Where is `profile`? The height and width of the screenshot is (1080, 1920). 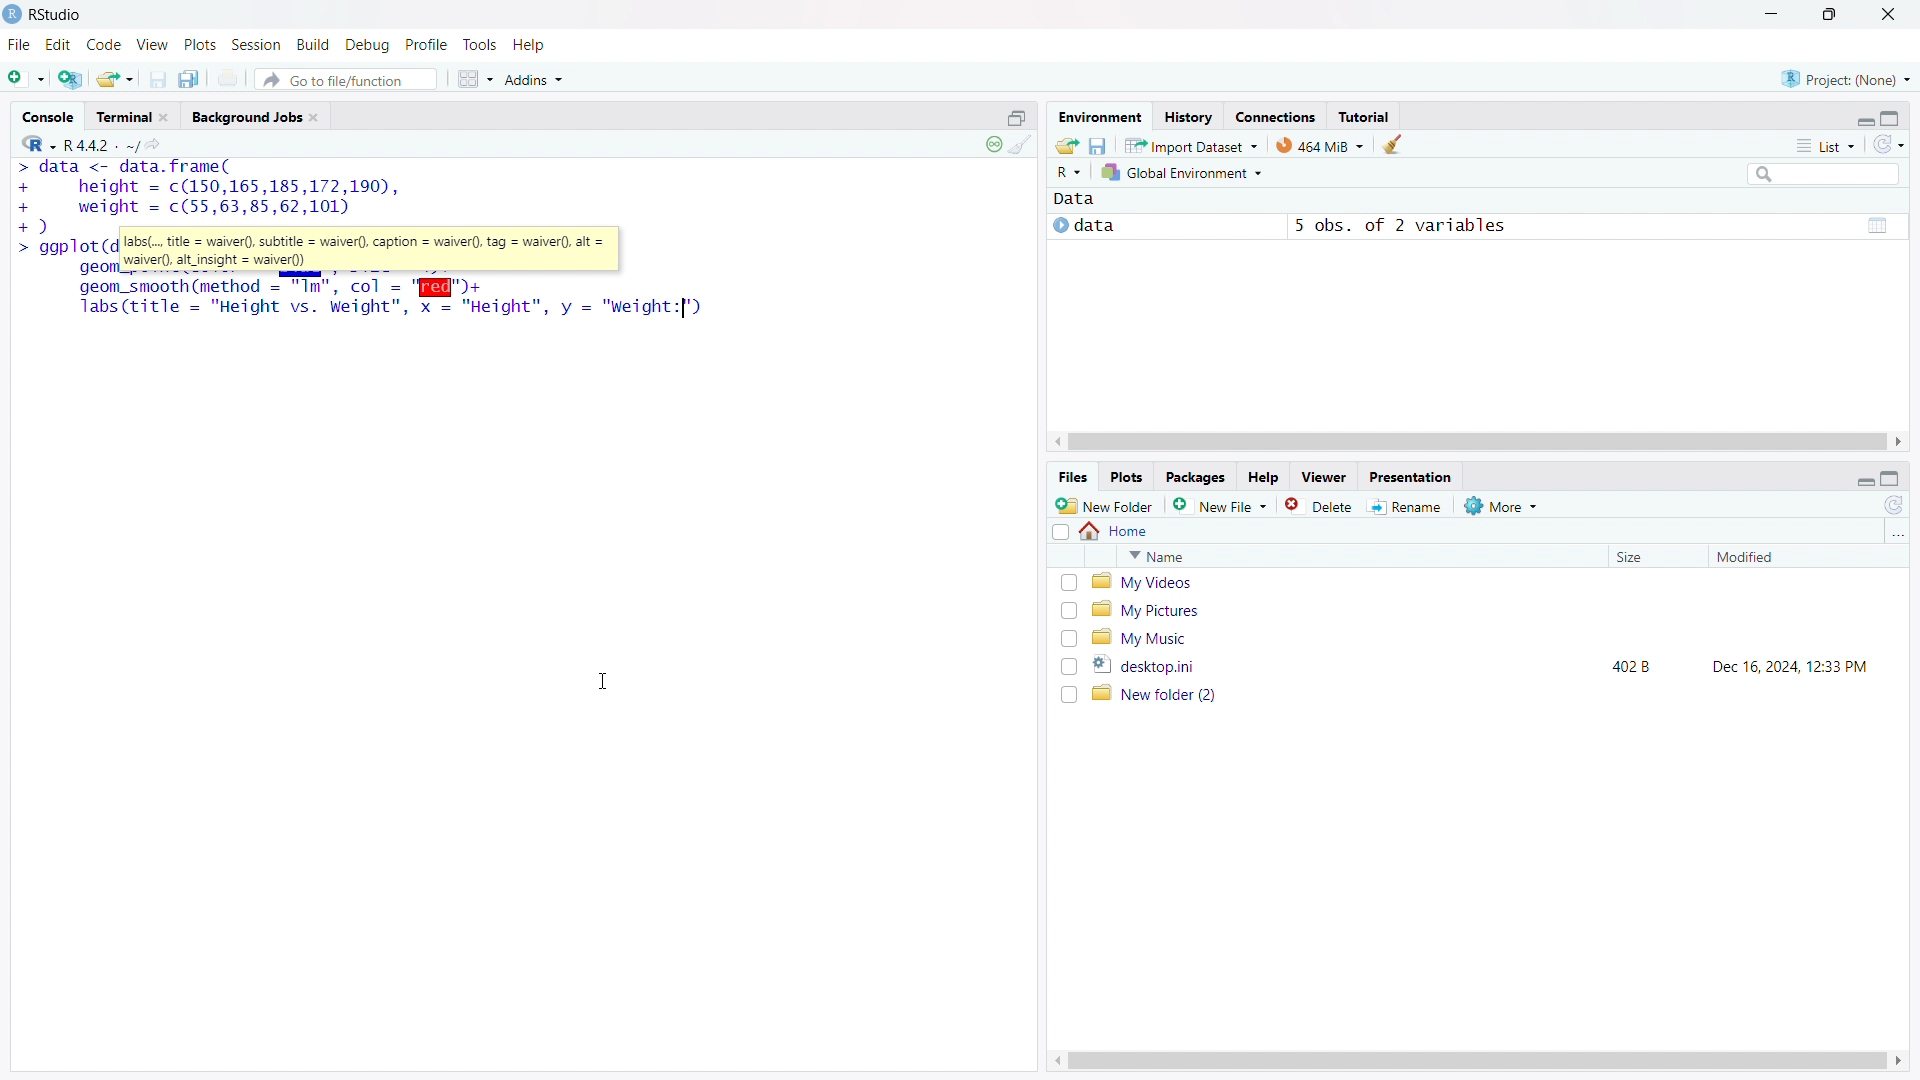 profile is located at coordinates (427, 45).